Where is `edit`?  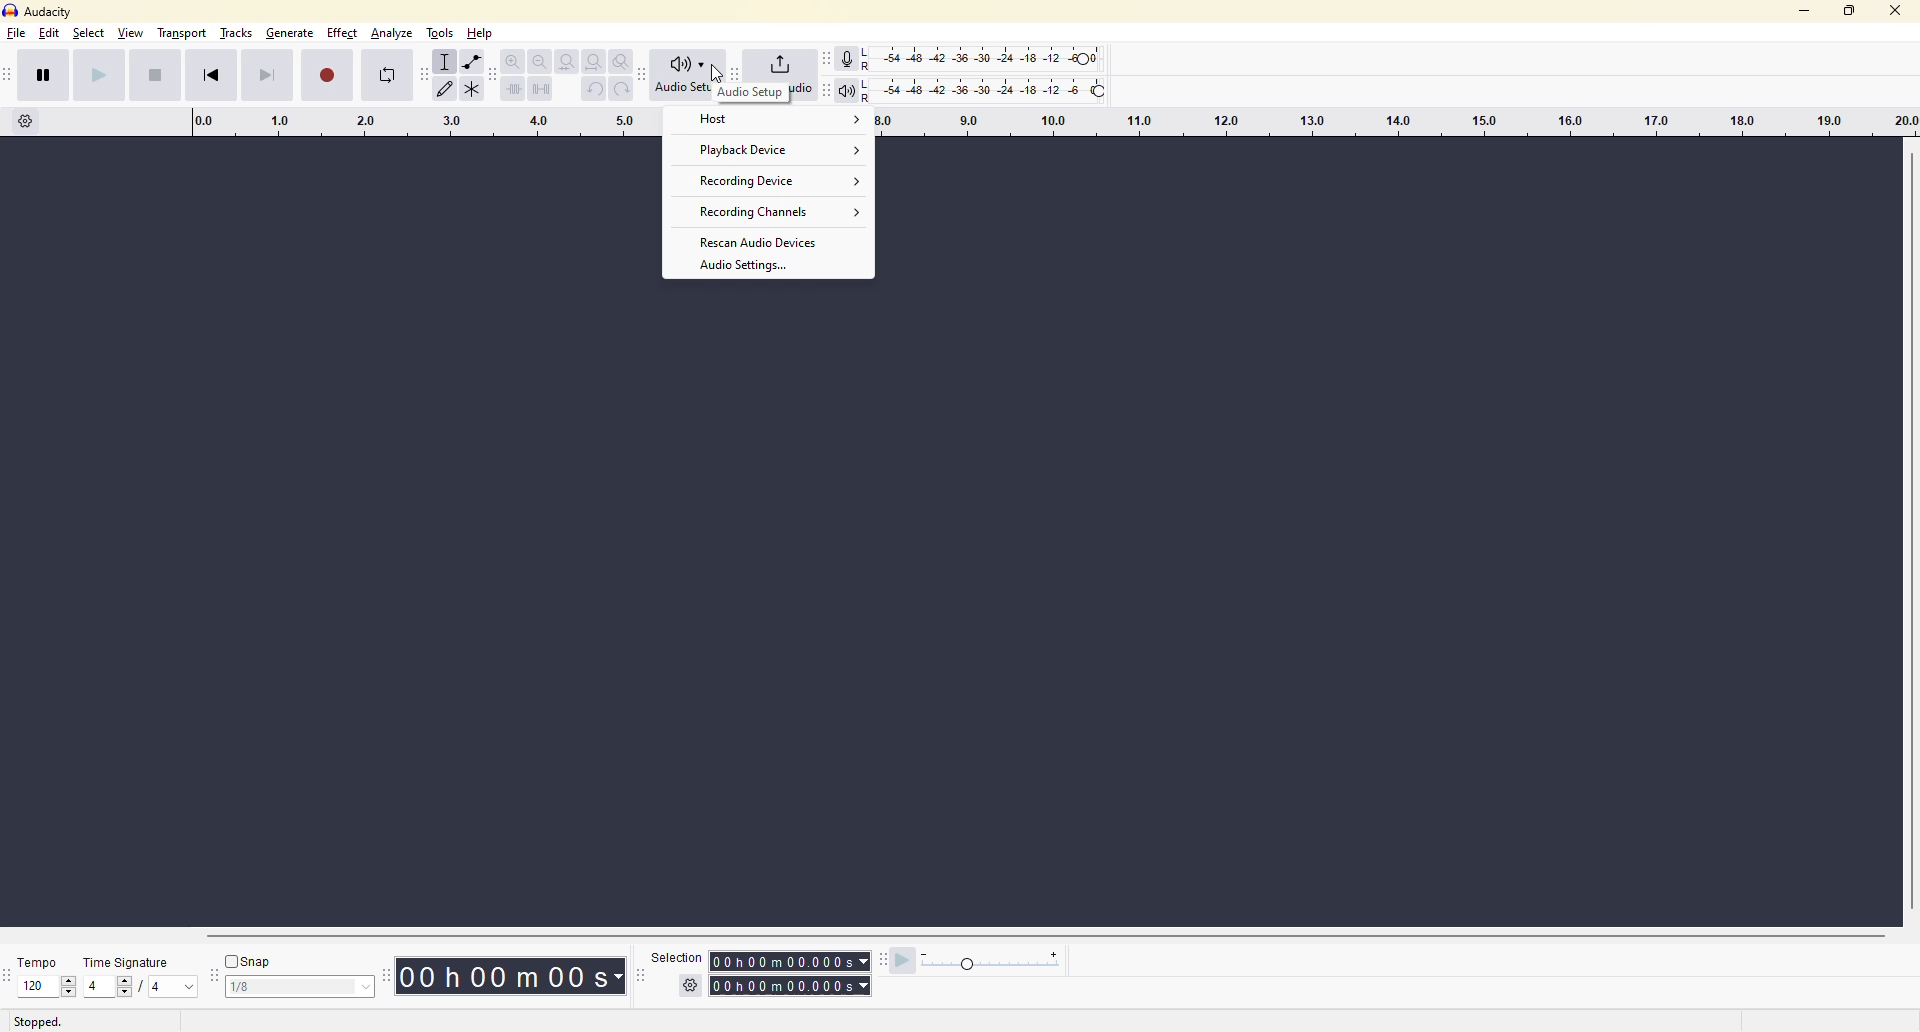 edit is located at coordinates (46, 34).